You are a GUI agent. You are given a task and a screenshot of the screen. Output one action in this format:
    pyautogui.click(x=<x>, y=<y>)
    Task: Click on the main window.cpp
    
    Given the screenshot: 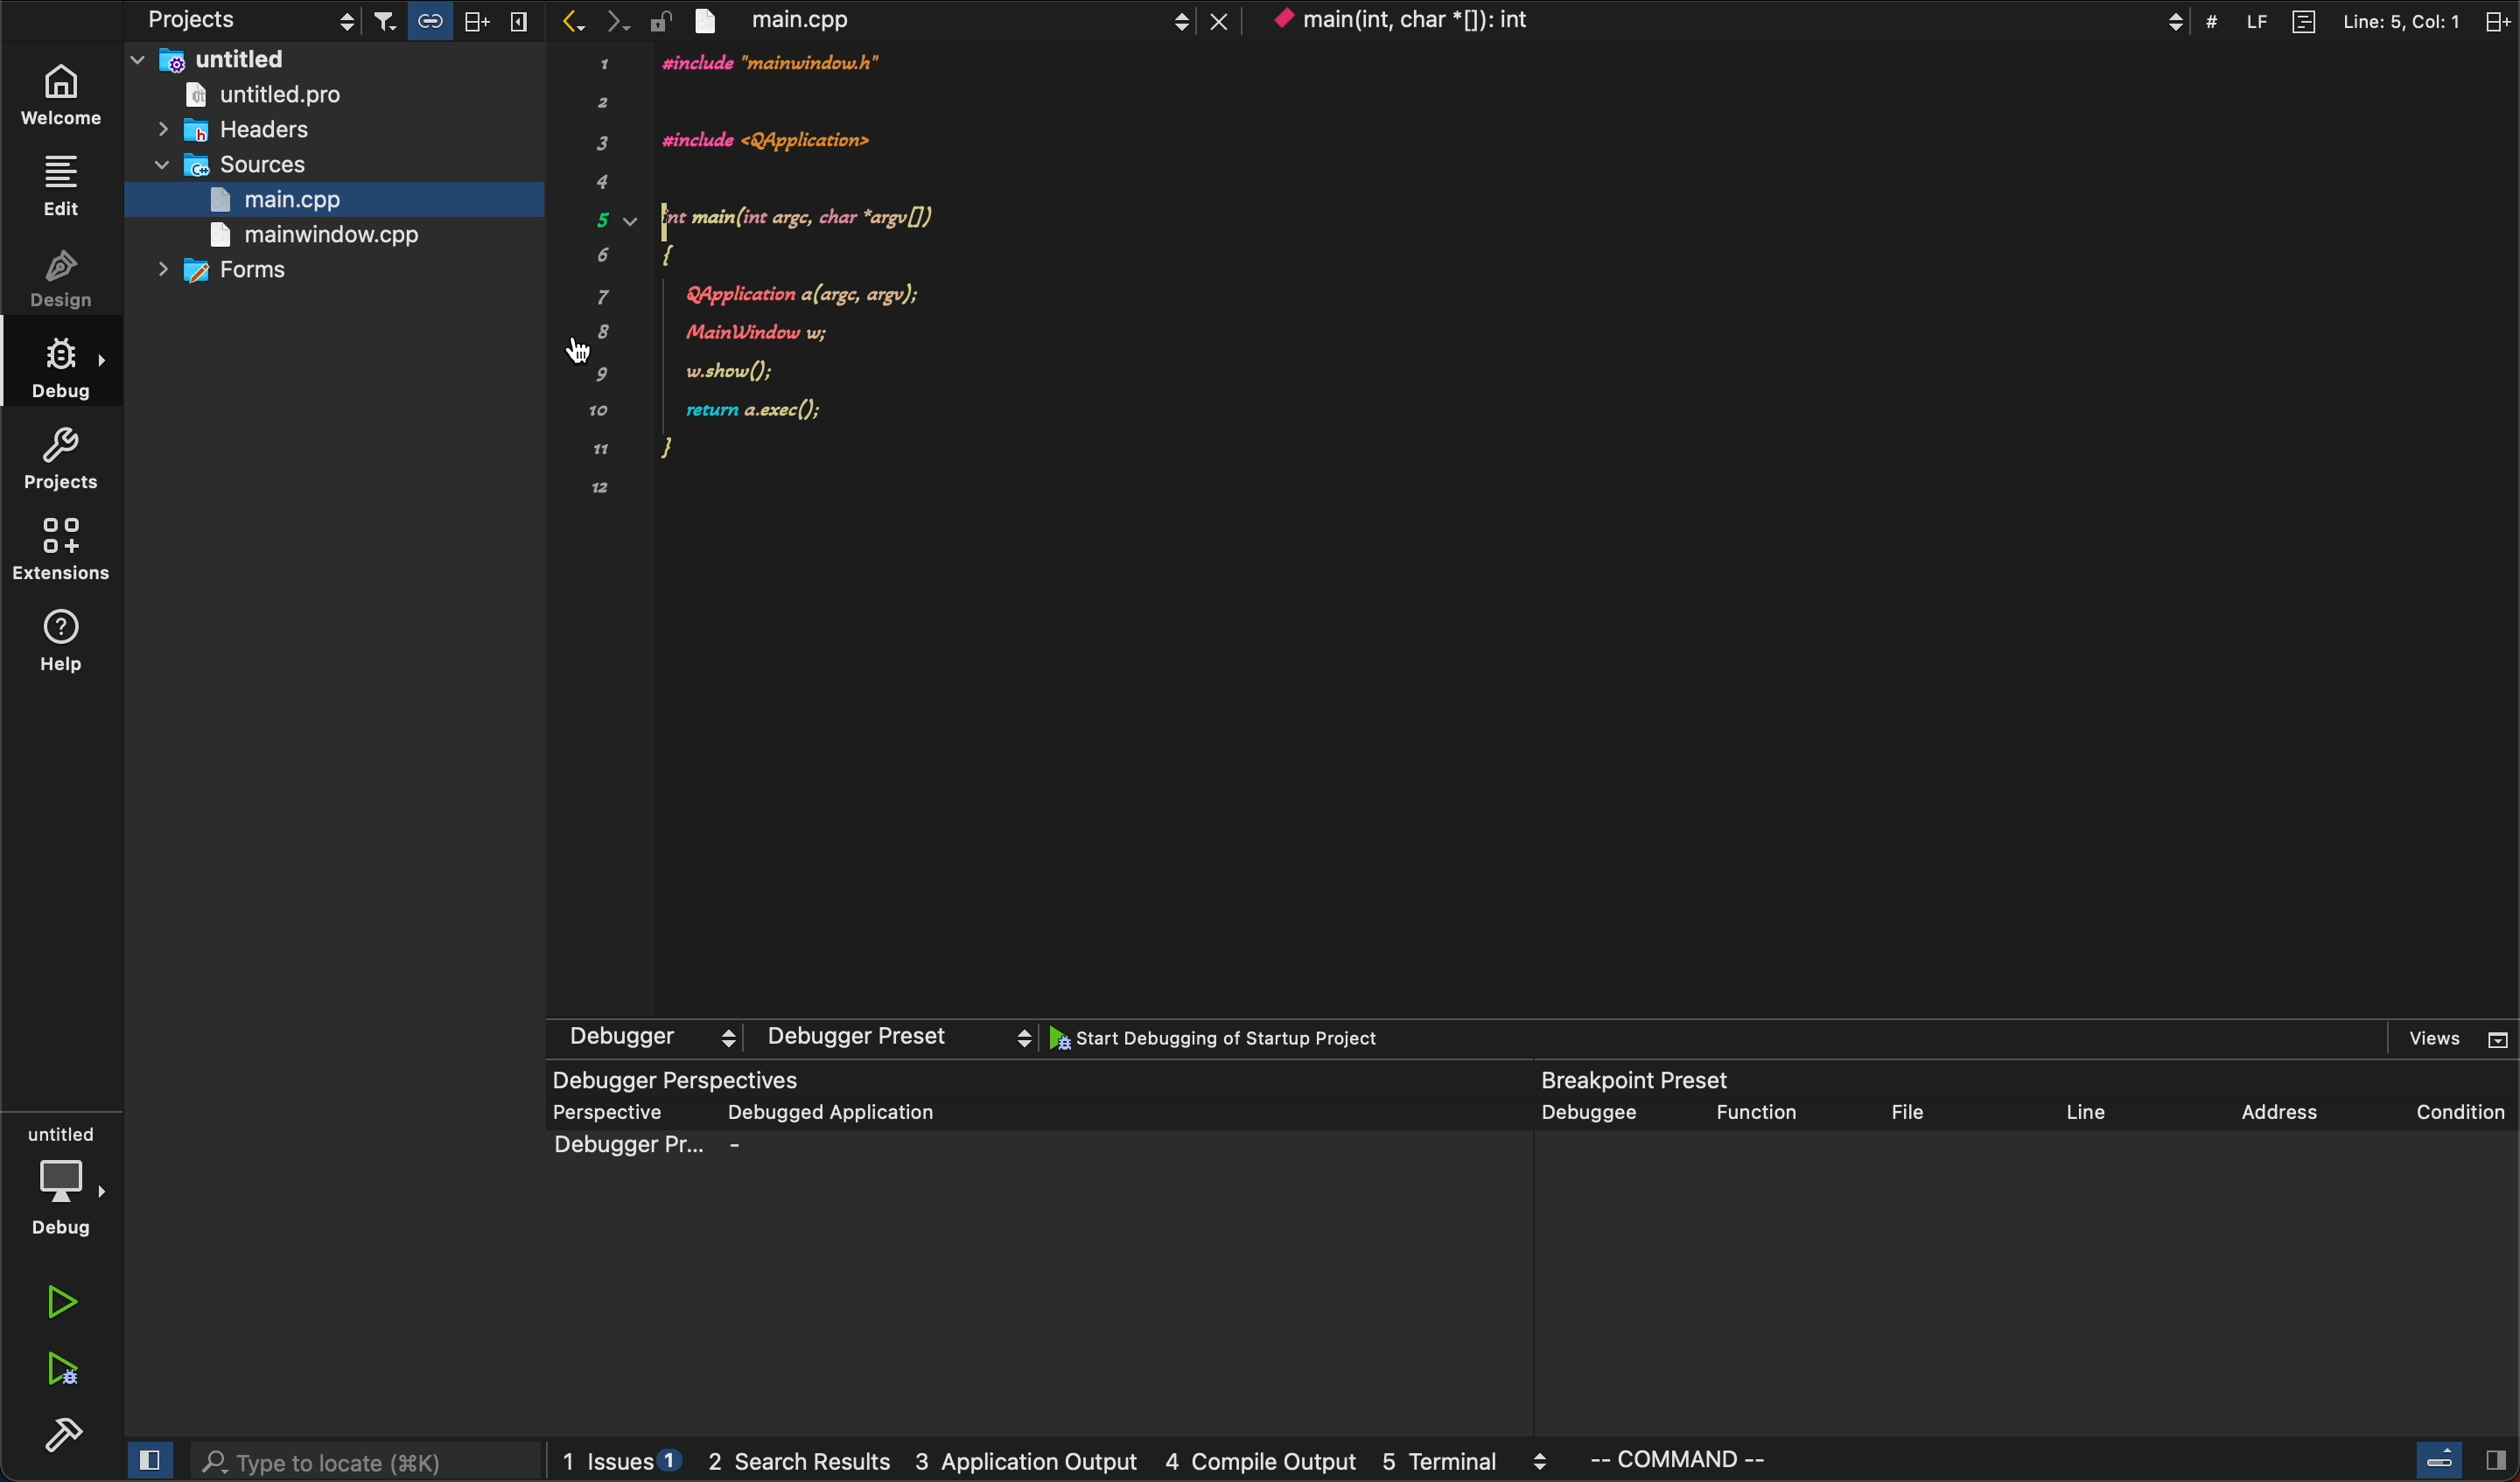 What is the action you would take?
    pyautogui.click(x=320, y=235)
    